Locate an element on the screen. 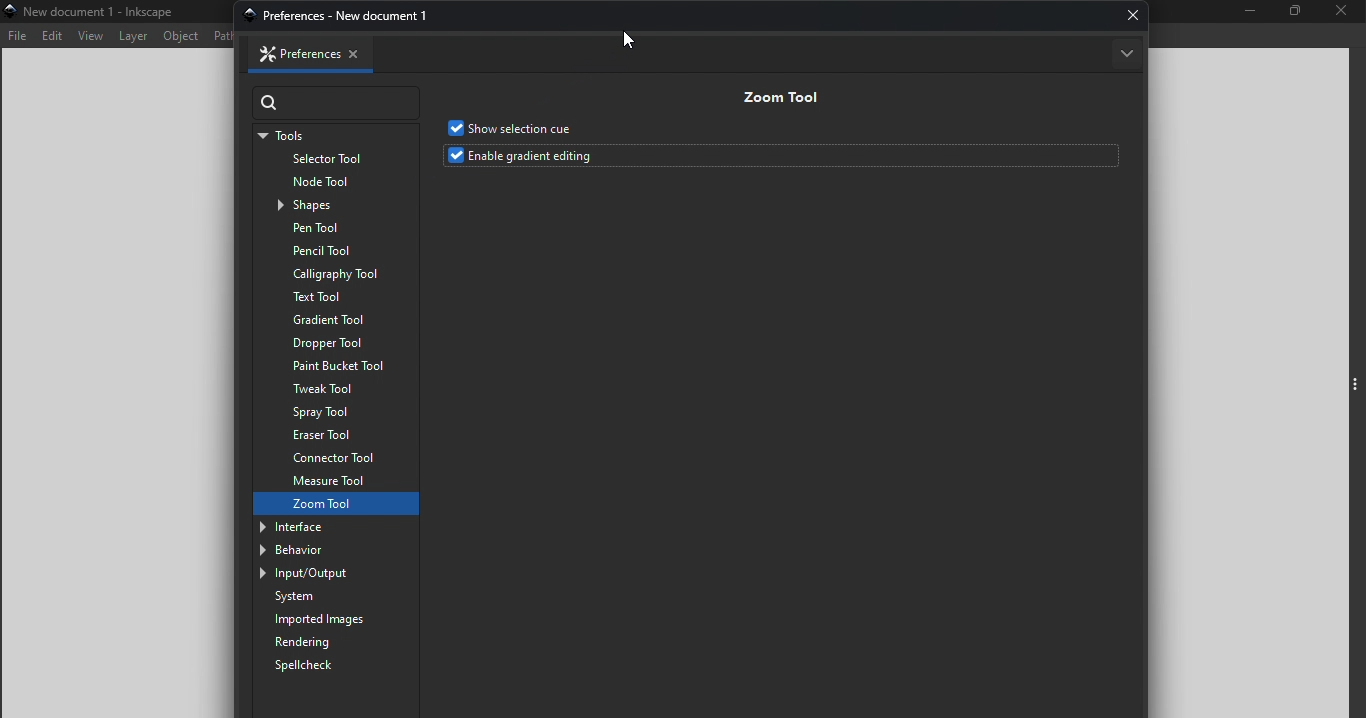 Image resolution: width=1366 pixels, height=718 pixels. Interface is located at coordinates (306, 526).